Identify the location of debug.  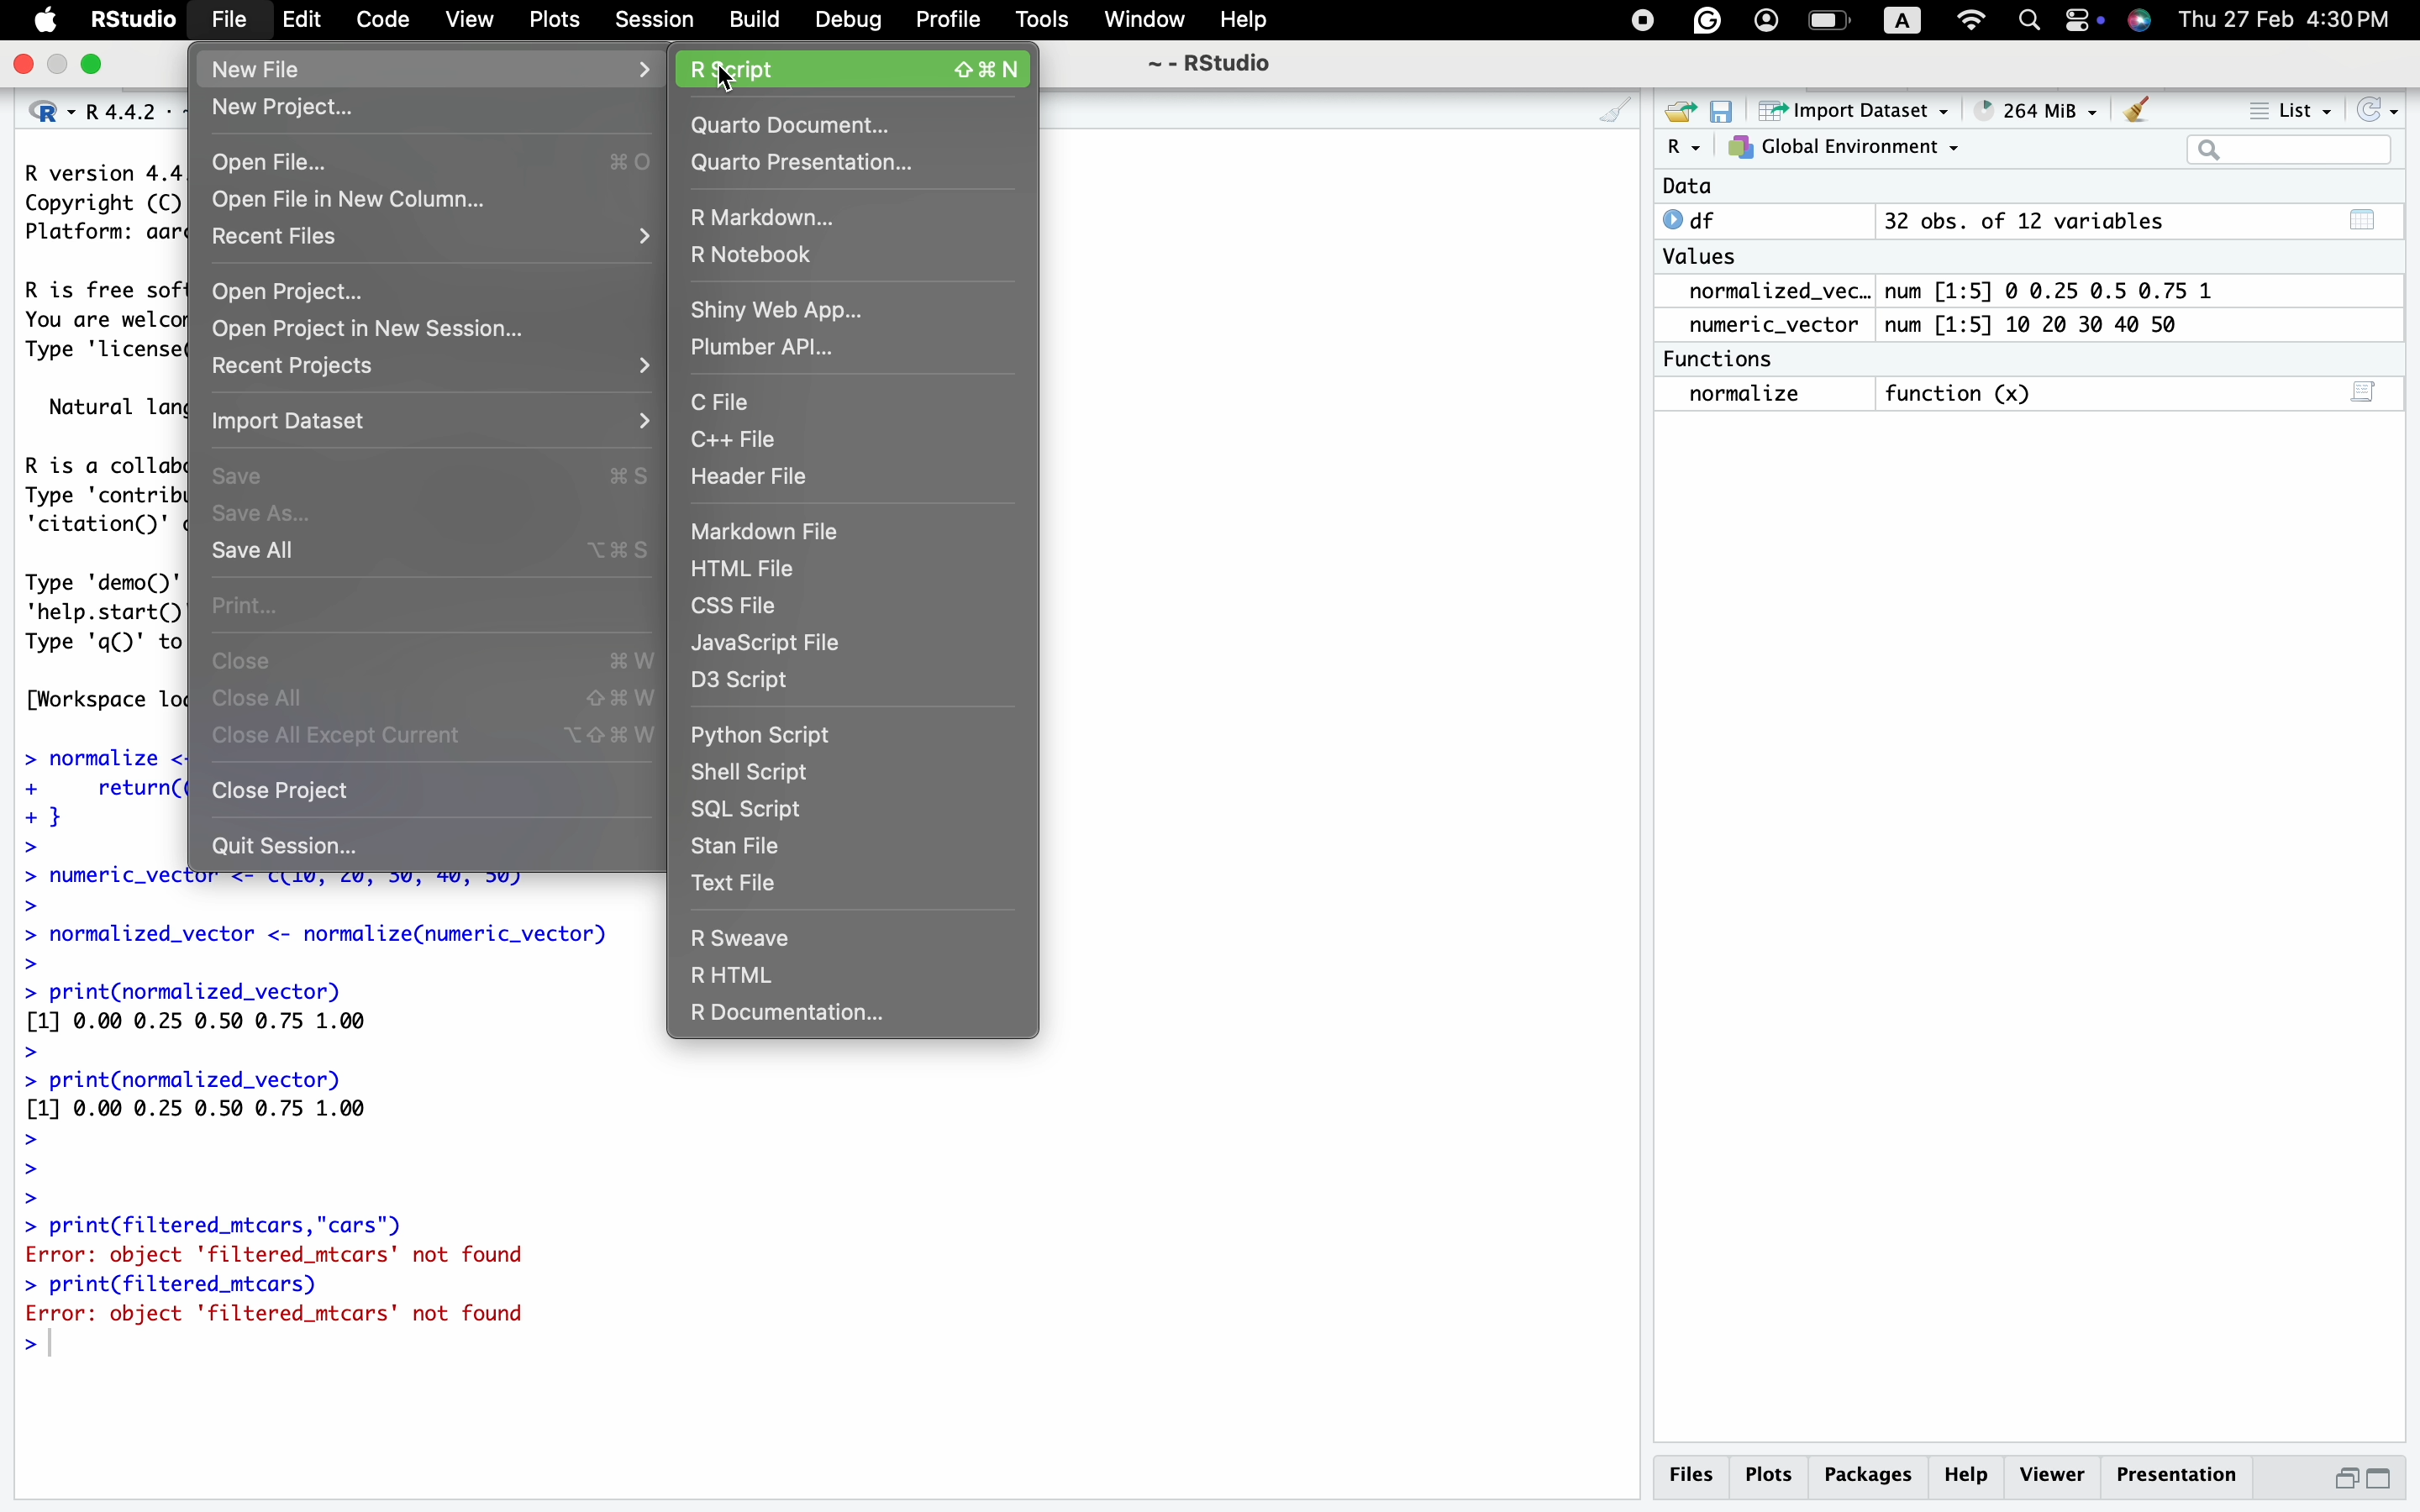
(846, 19).